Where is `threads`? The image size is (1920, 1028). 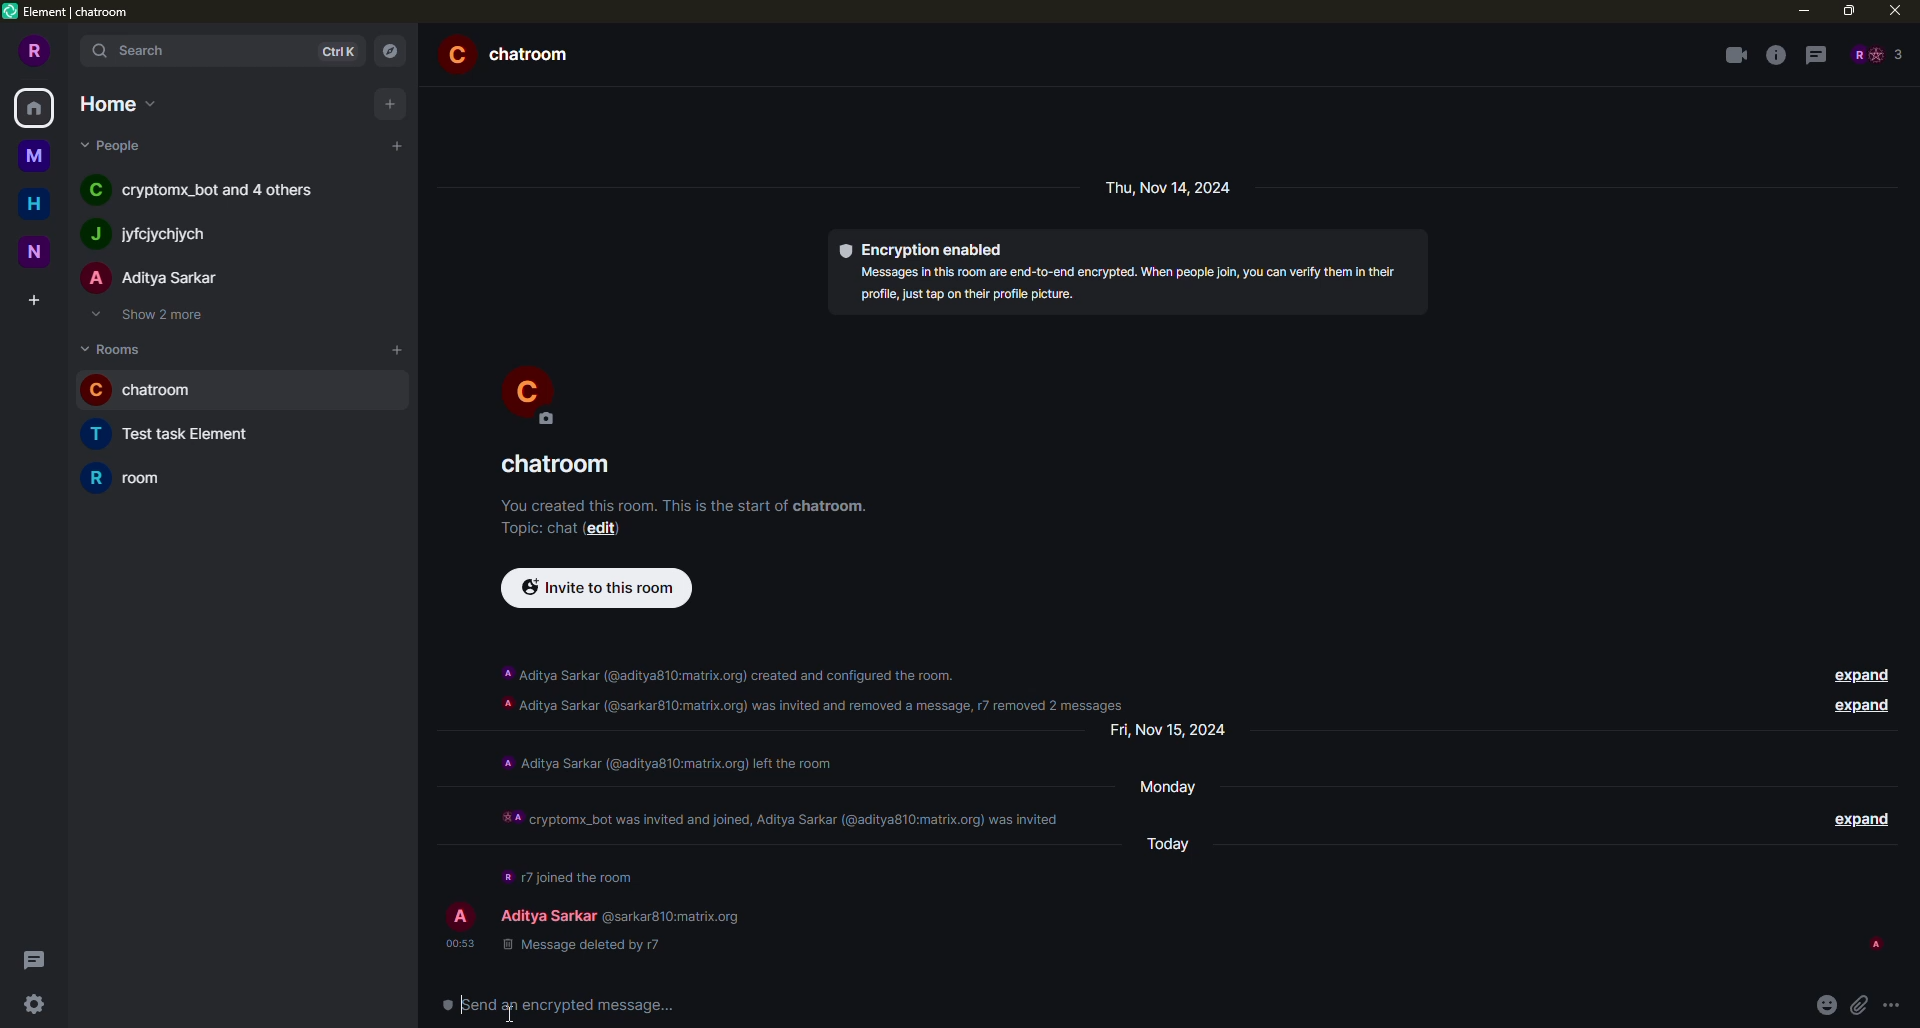 threads is located at coordinates (1816, 56).